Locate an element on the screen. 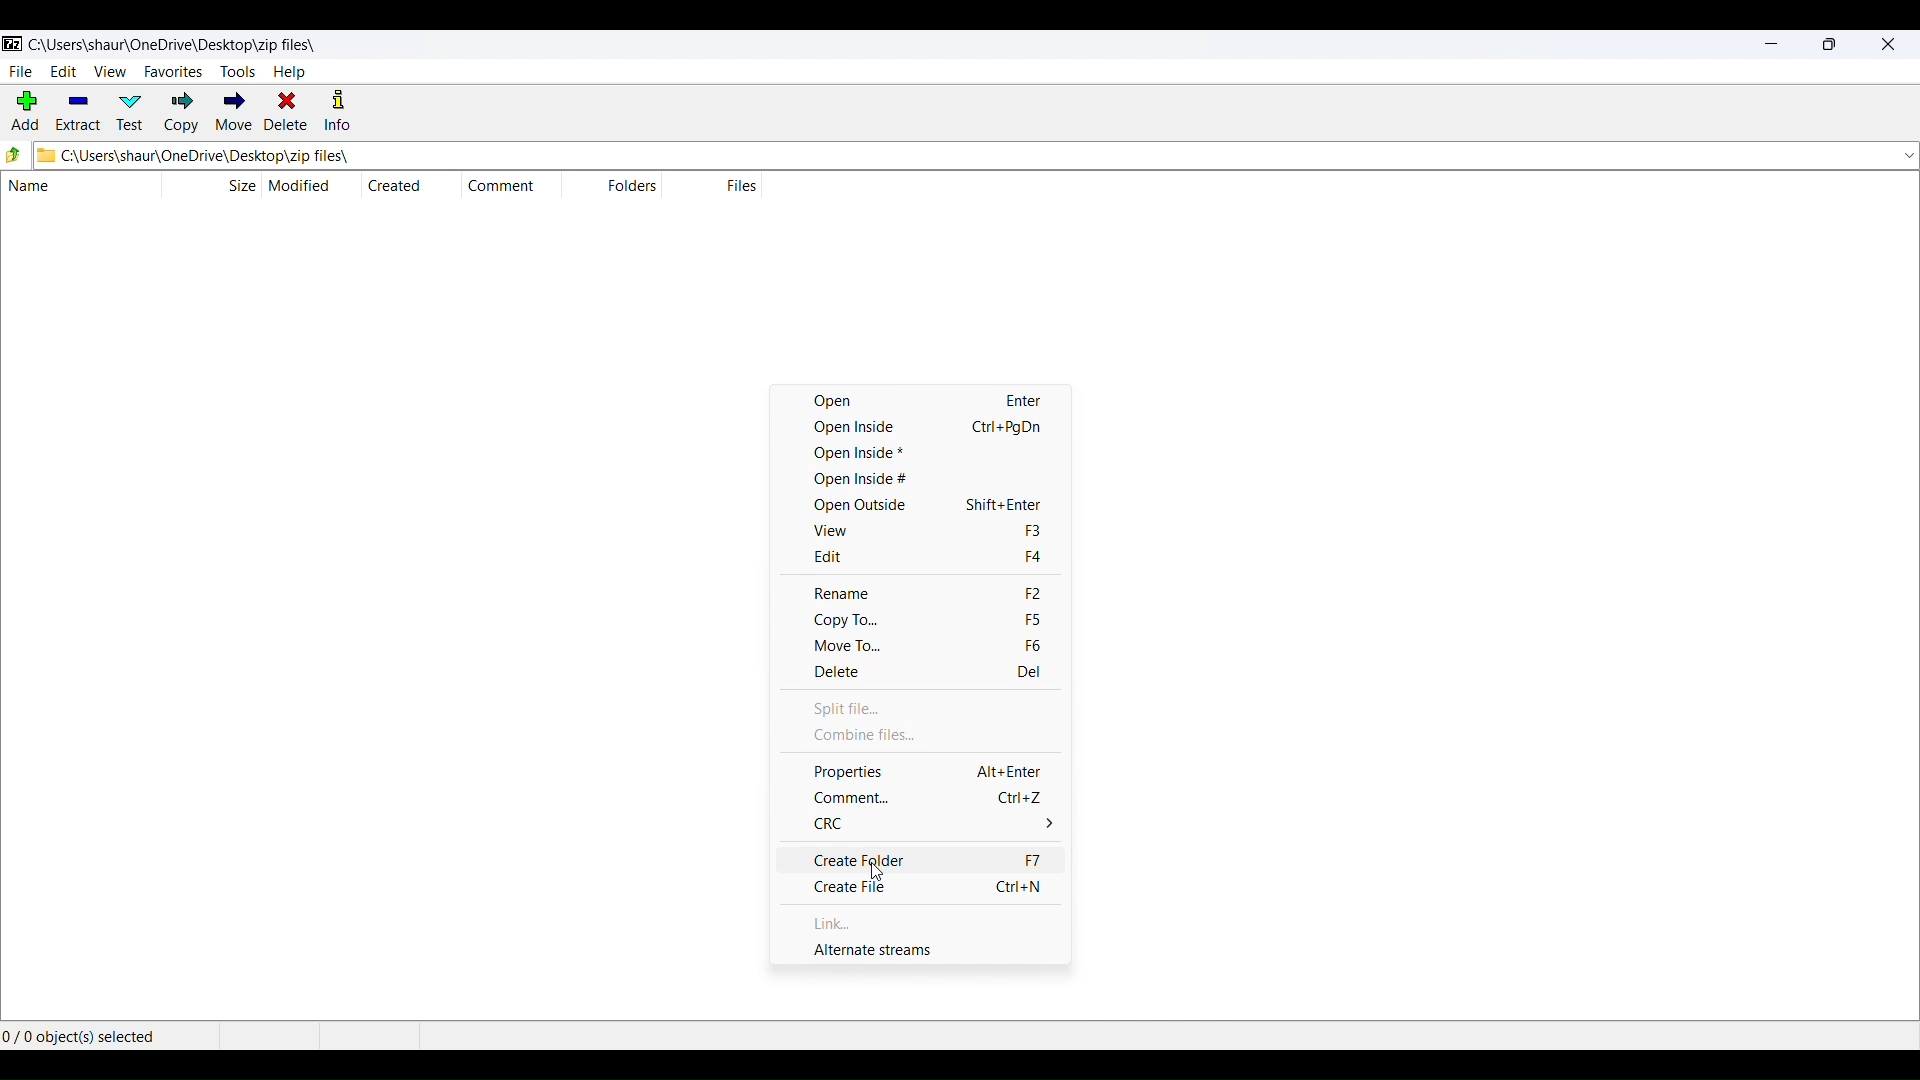 Image resolution: width=1920 pixels, height=1080 pixels. NUMBER OF OBJECT SELECTED is located at coordinates (105, 1033).